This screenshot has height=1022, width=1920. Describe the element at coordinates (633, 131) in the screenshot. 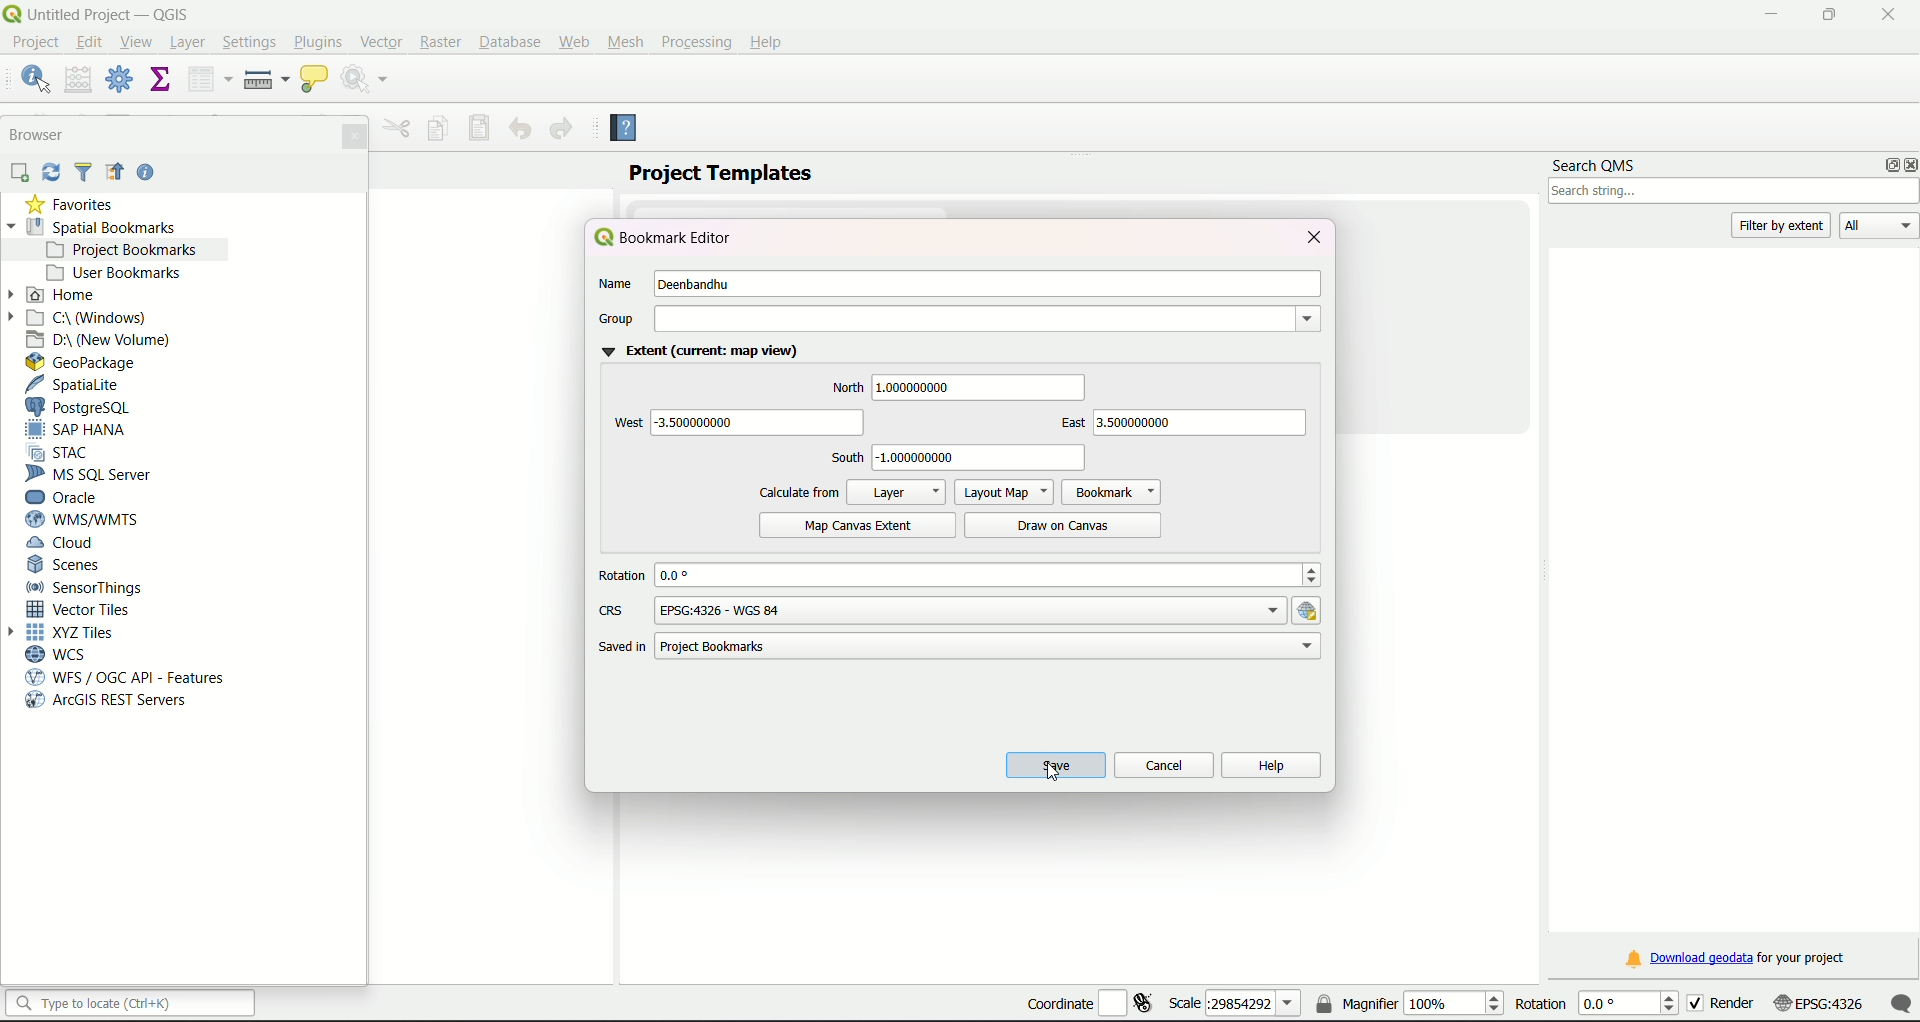

I see `Help` at that location.